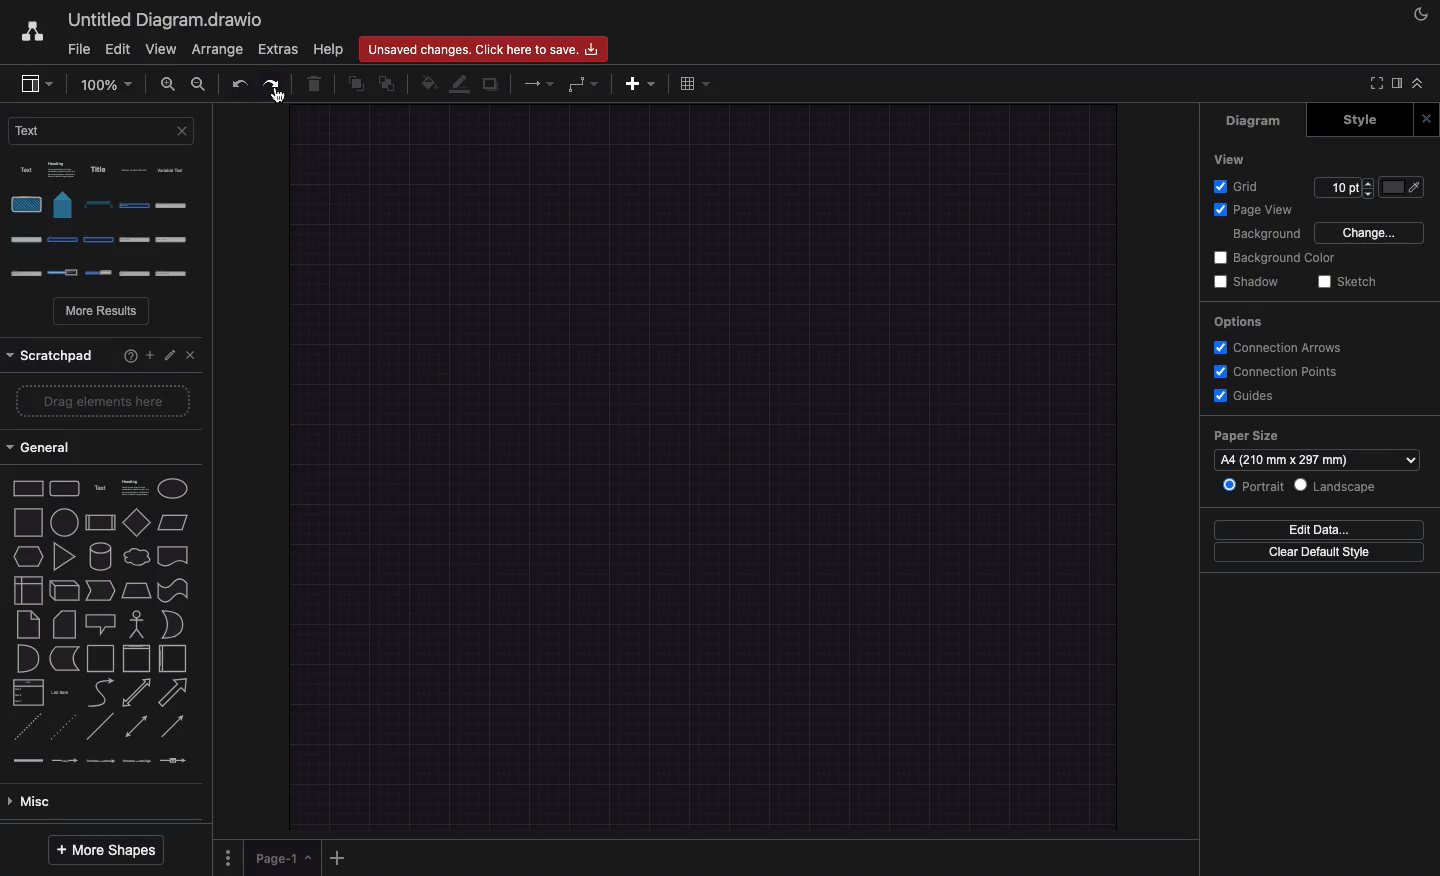 This screenshot has height=876, width=1440. What do you see at coordinates (541, 83) in the screenshot?
I see `Arrows` at bounding box center [541, 83].